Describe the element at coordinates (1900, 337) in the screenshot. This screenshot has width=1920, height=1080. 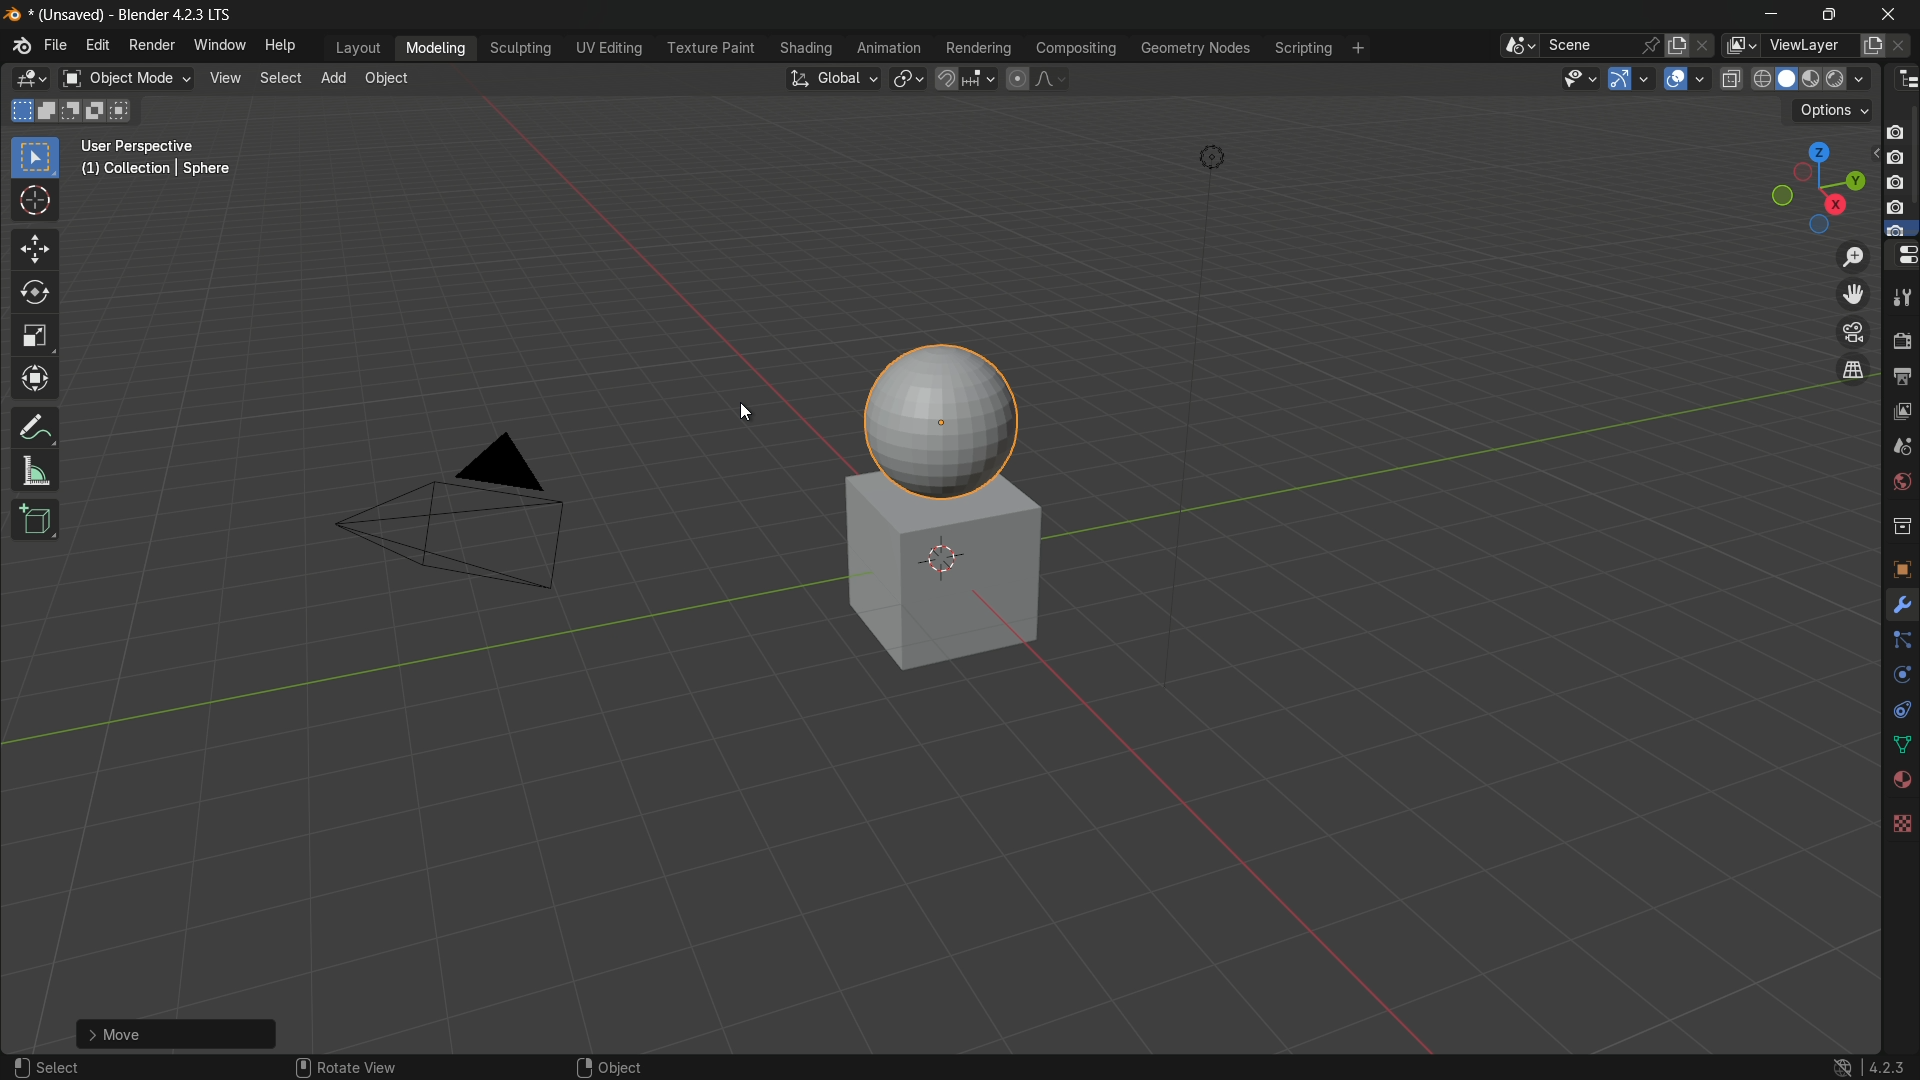
I see `render` at that location.